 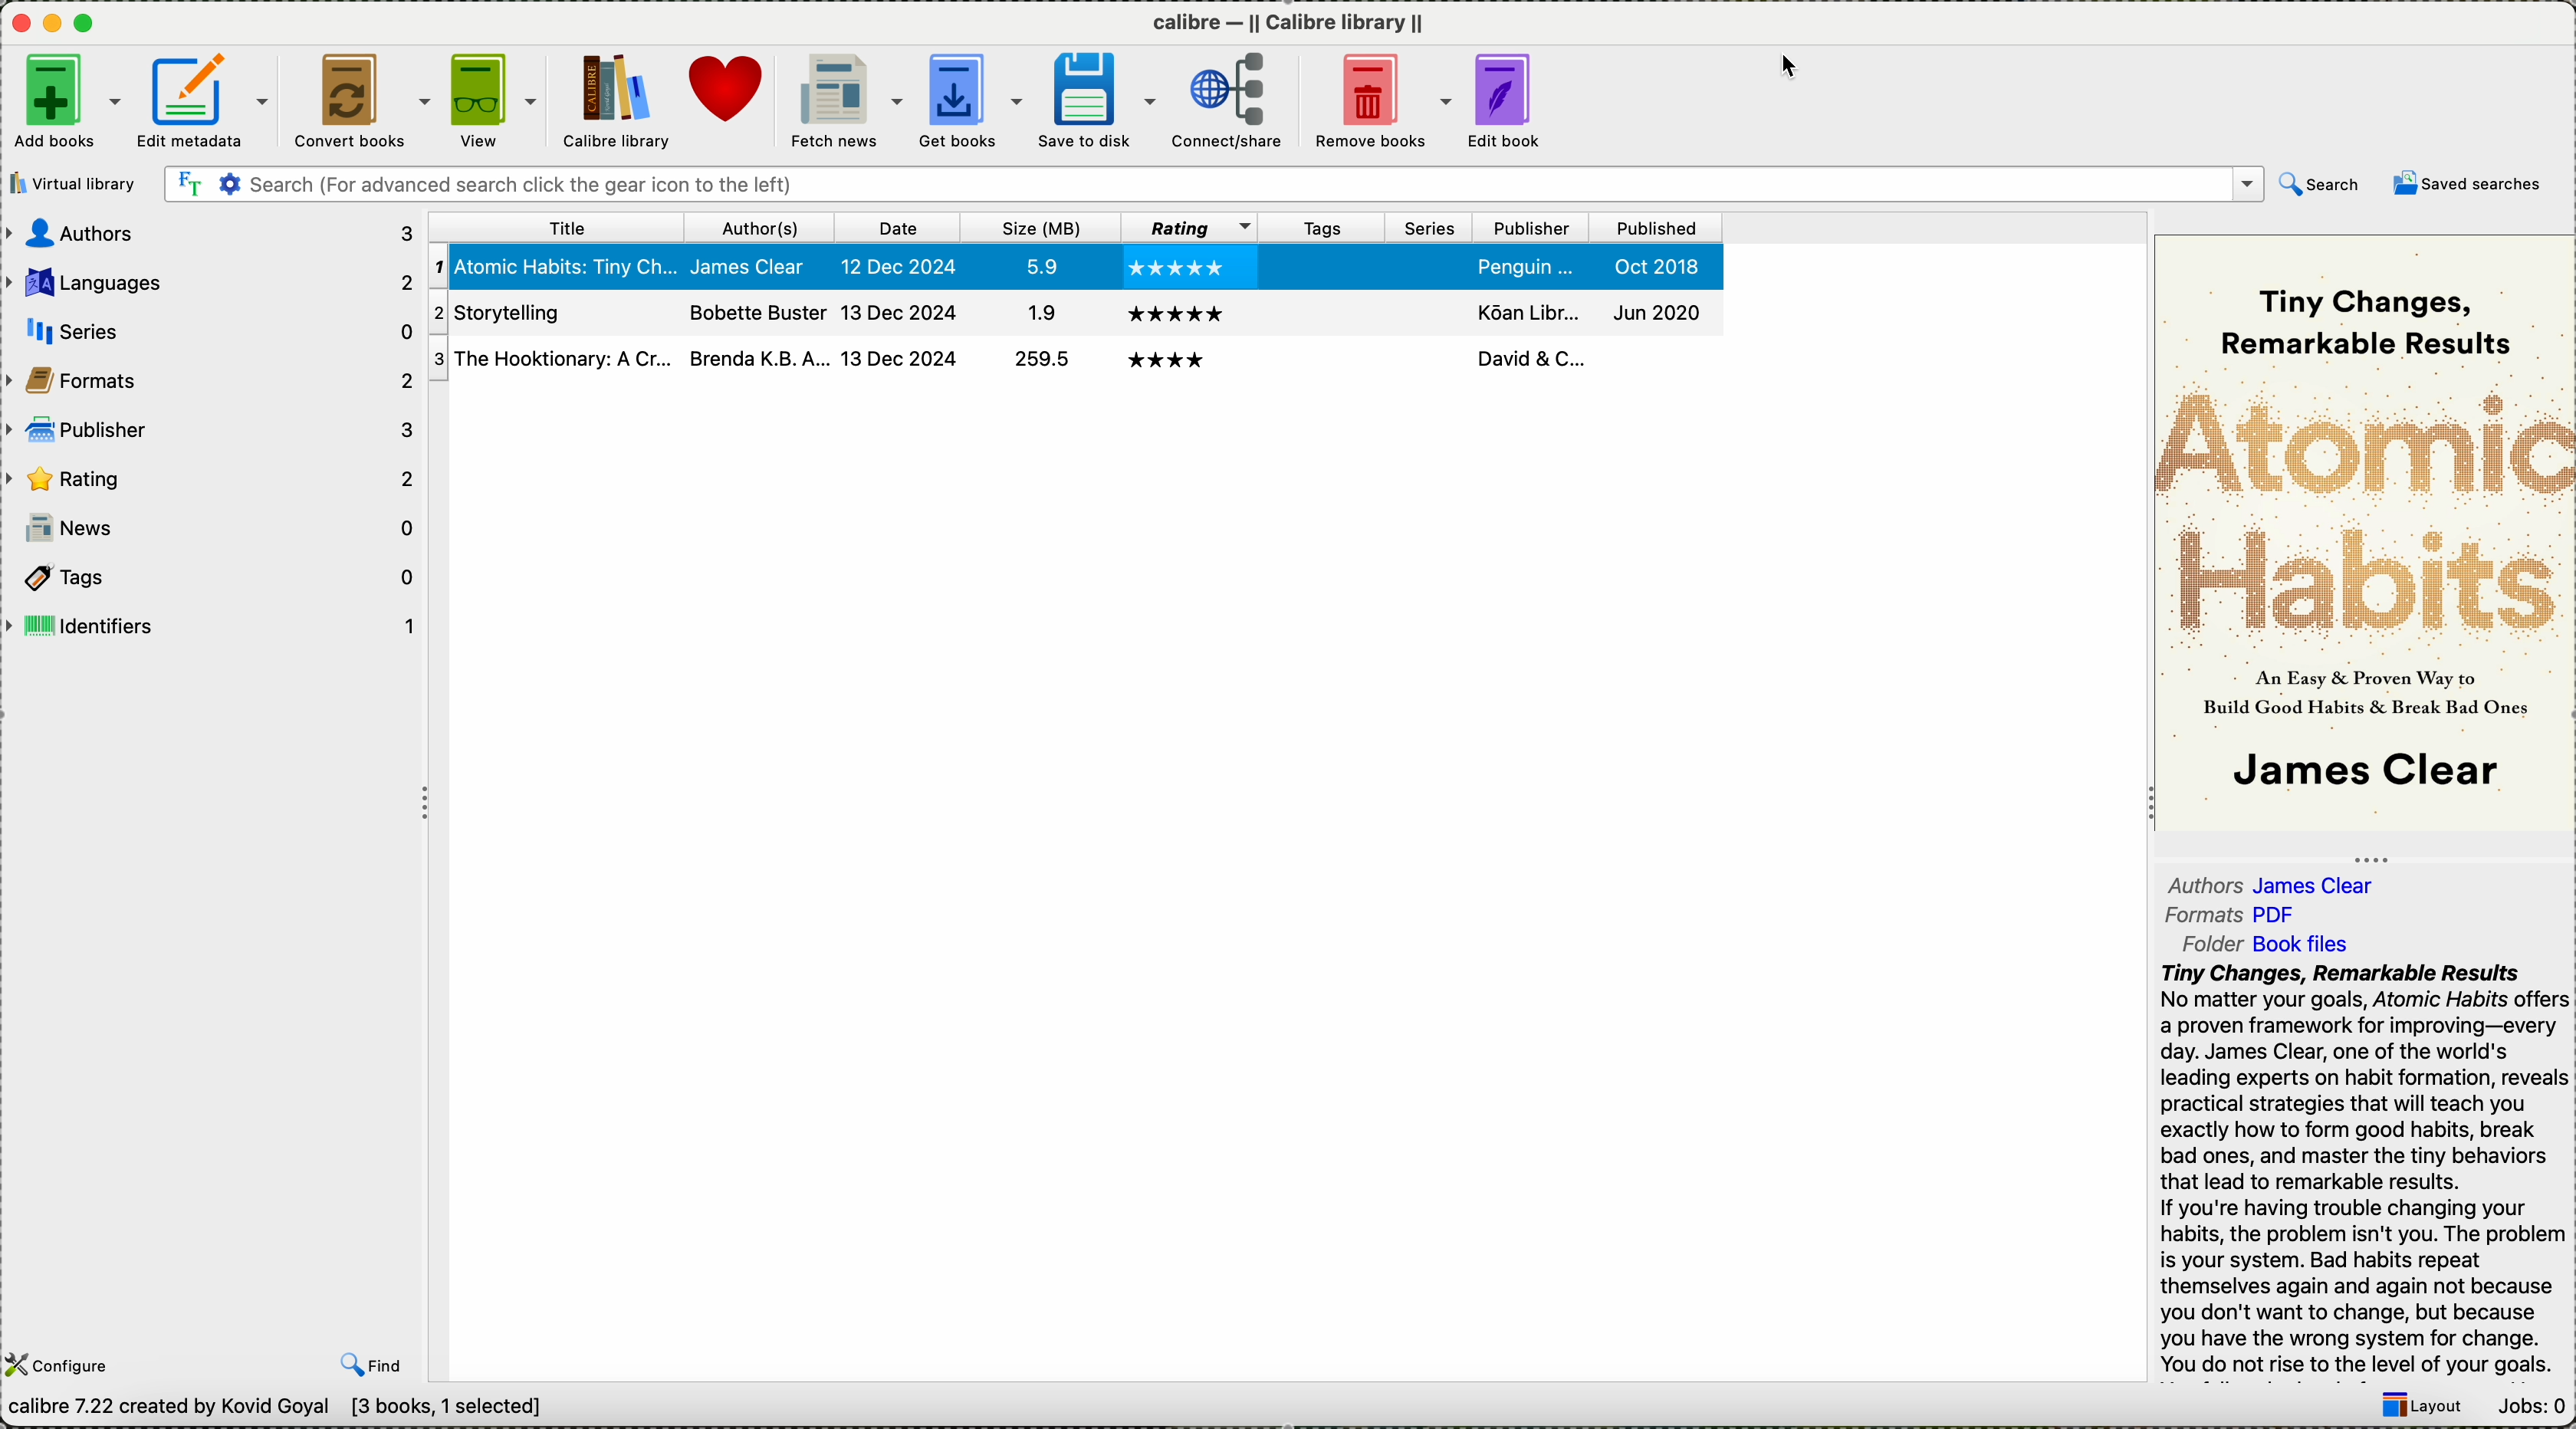 What do you see at coordinates (2363, 505) in the screenshot?
I see `Atomic Habits` at bounding box center [2363, 505].